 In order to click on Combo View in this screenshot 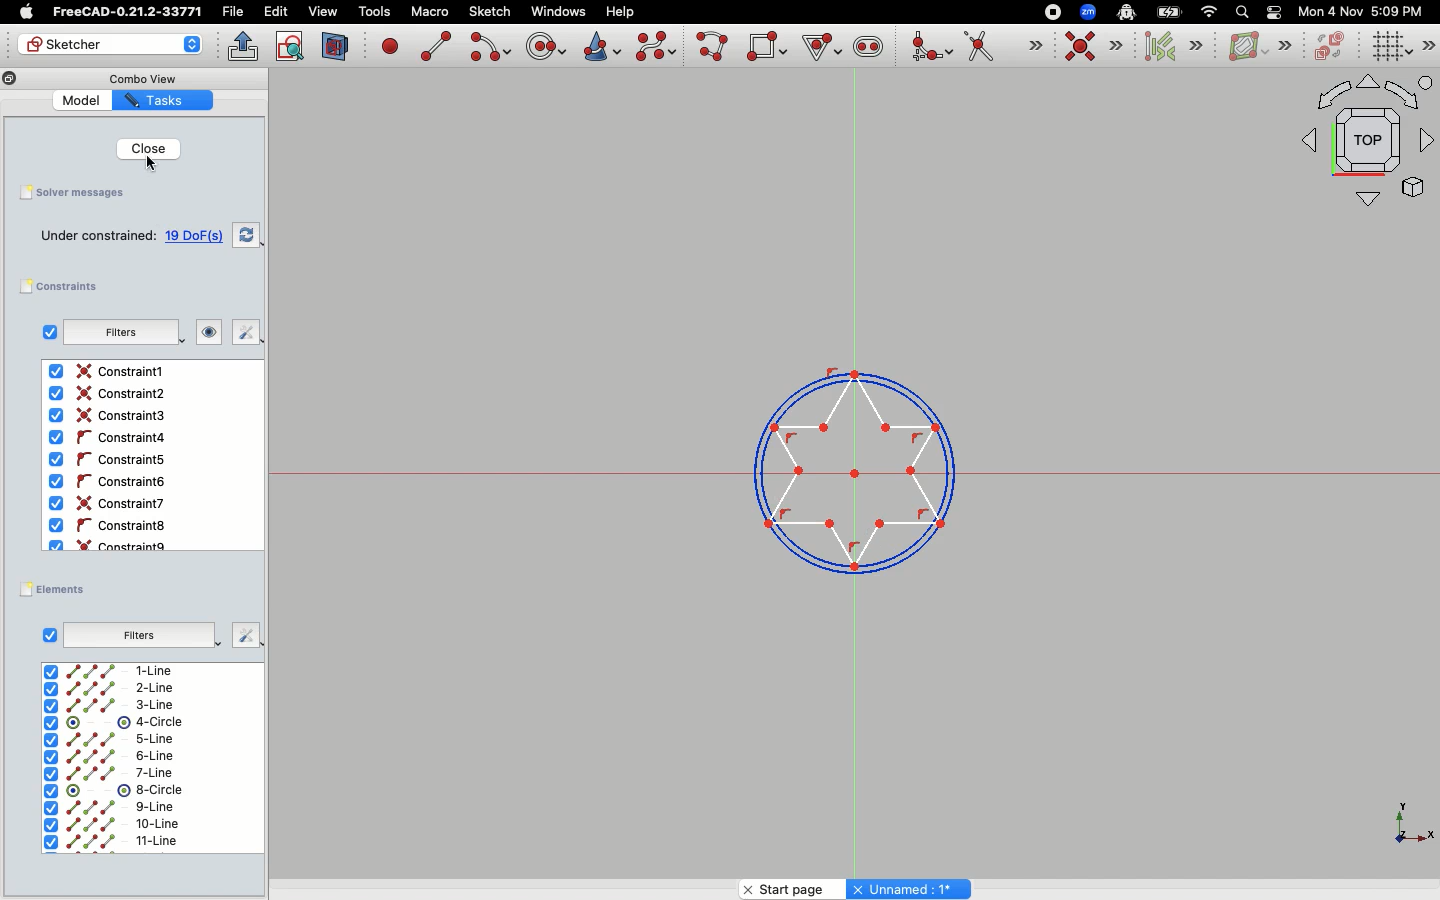, I will do `click(139, 78)`.